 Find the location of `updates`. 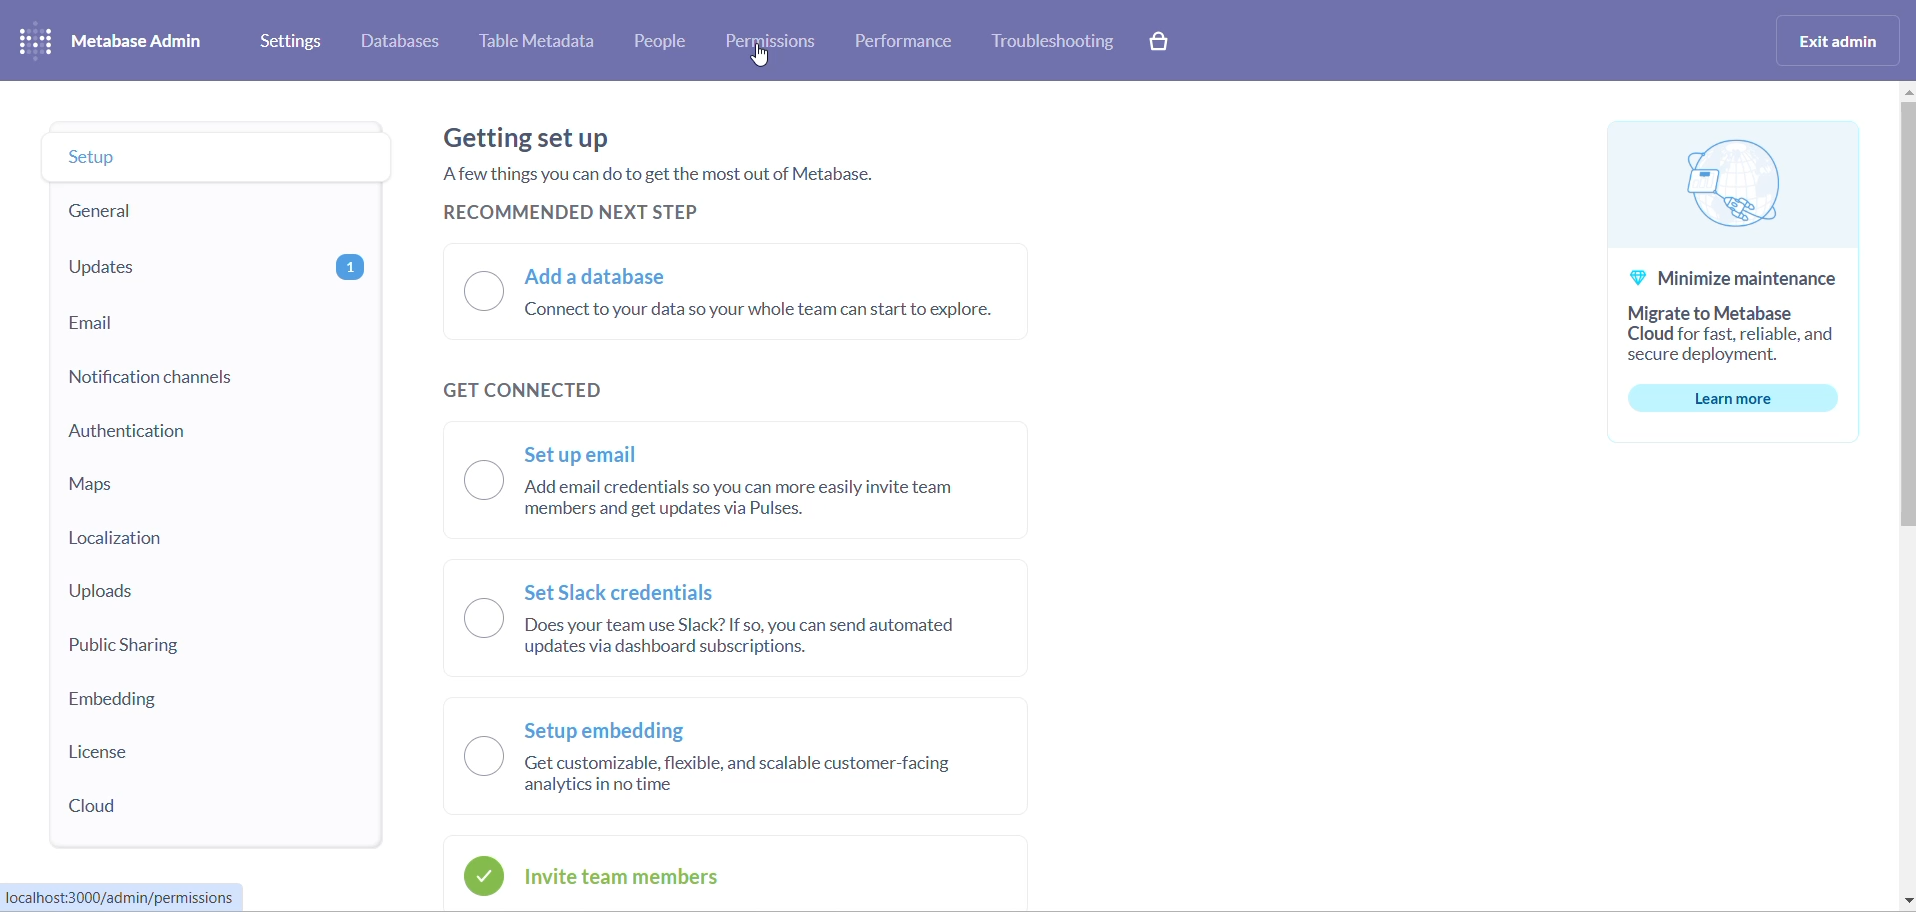

updates is located at coordinates (204, 270).